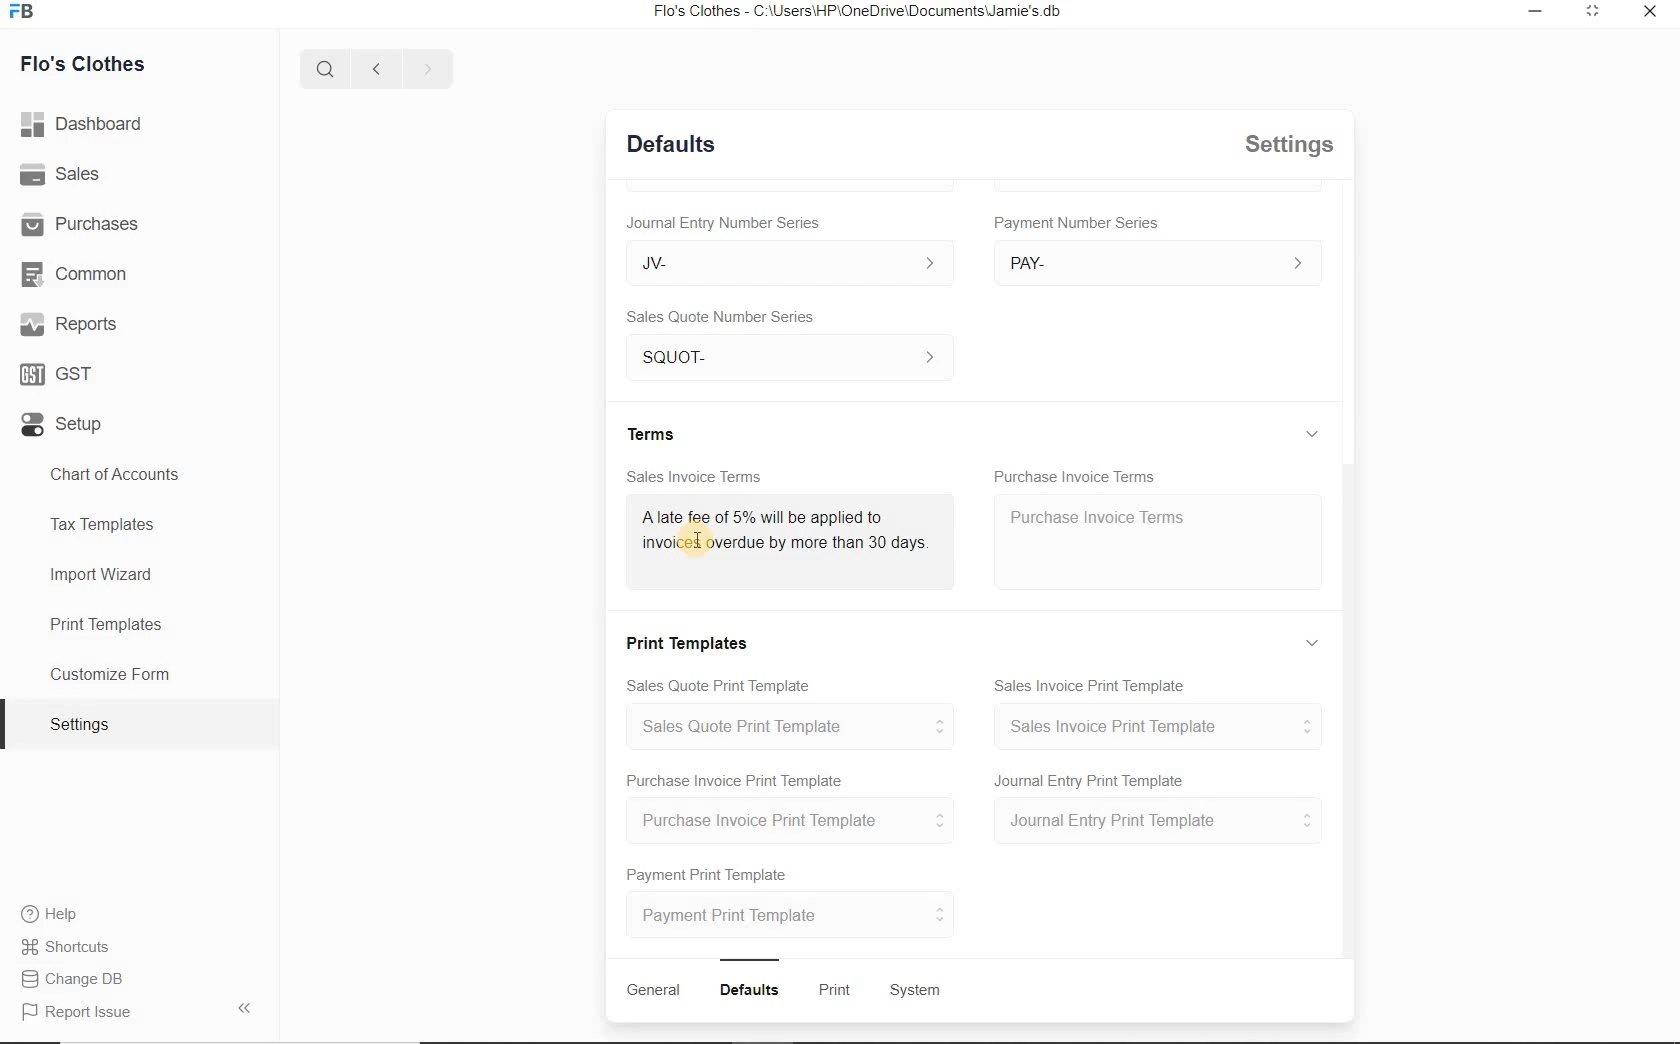  I want to click on Import Wizard, so click(103, 578).